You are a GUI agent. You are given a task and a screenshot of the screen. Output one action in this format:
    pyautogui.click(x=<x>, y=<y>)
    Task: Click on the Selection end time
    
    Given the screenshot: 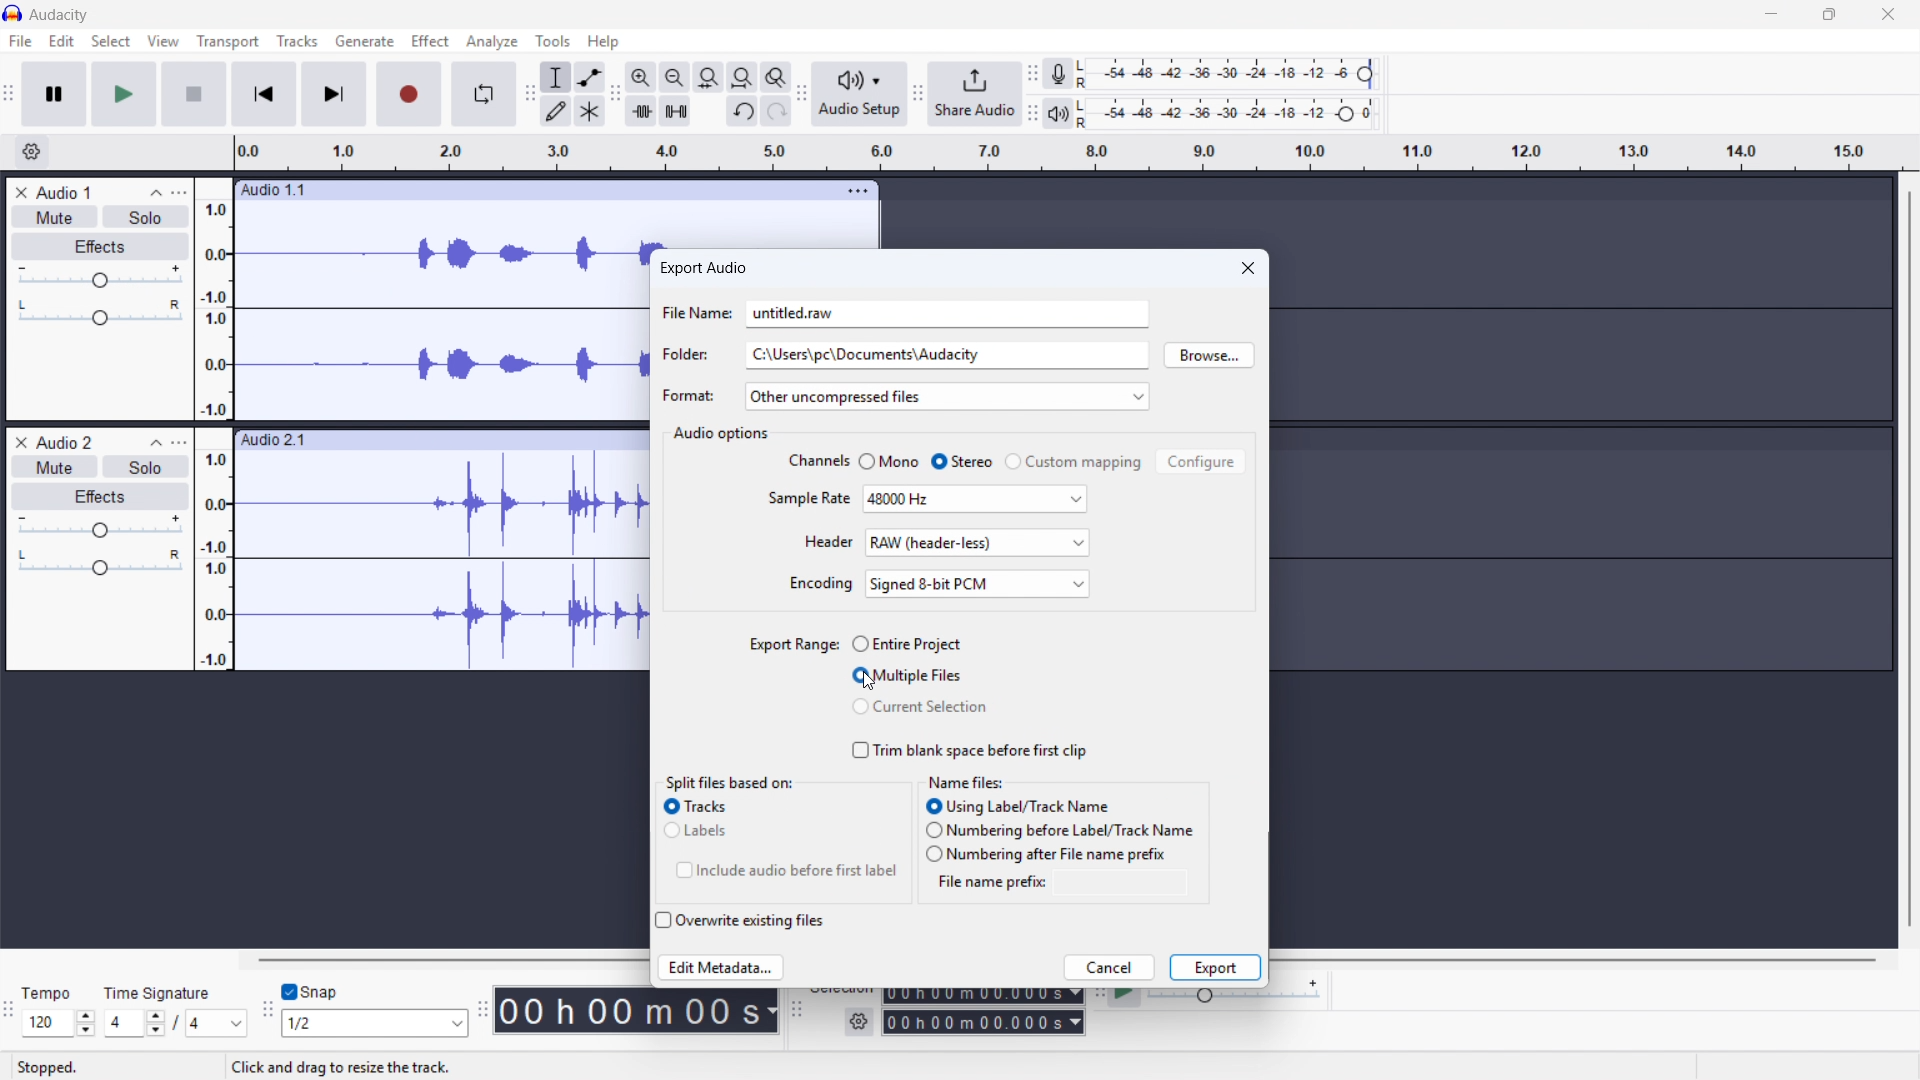 What is the action you would take?
    pyautogui.click(x=984, y=1023)
    